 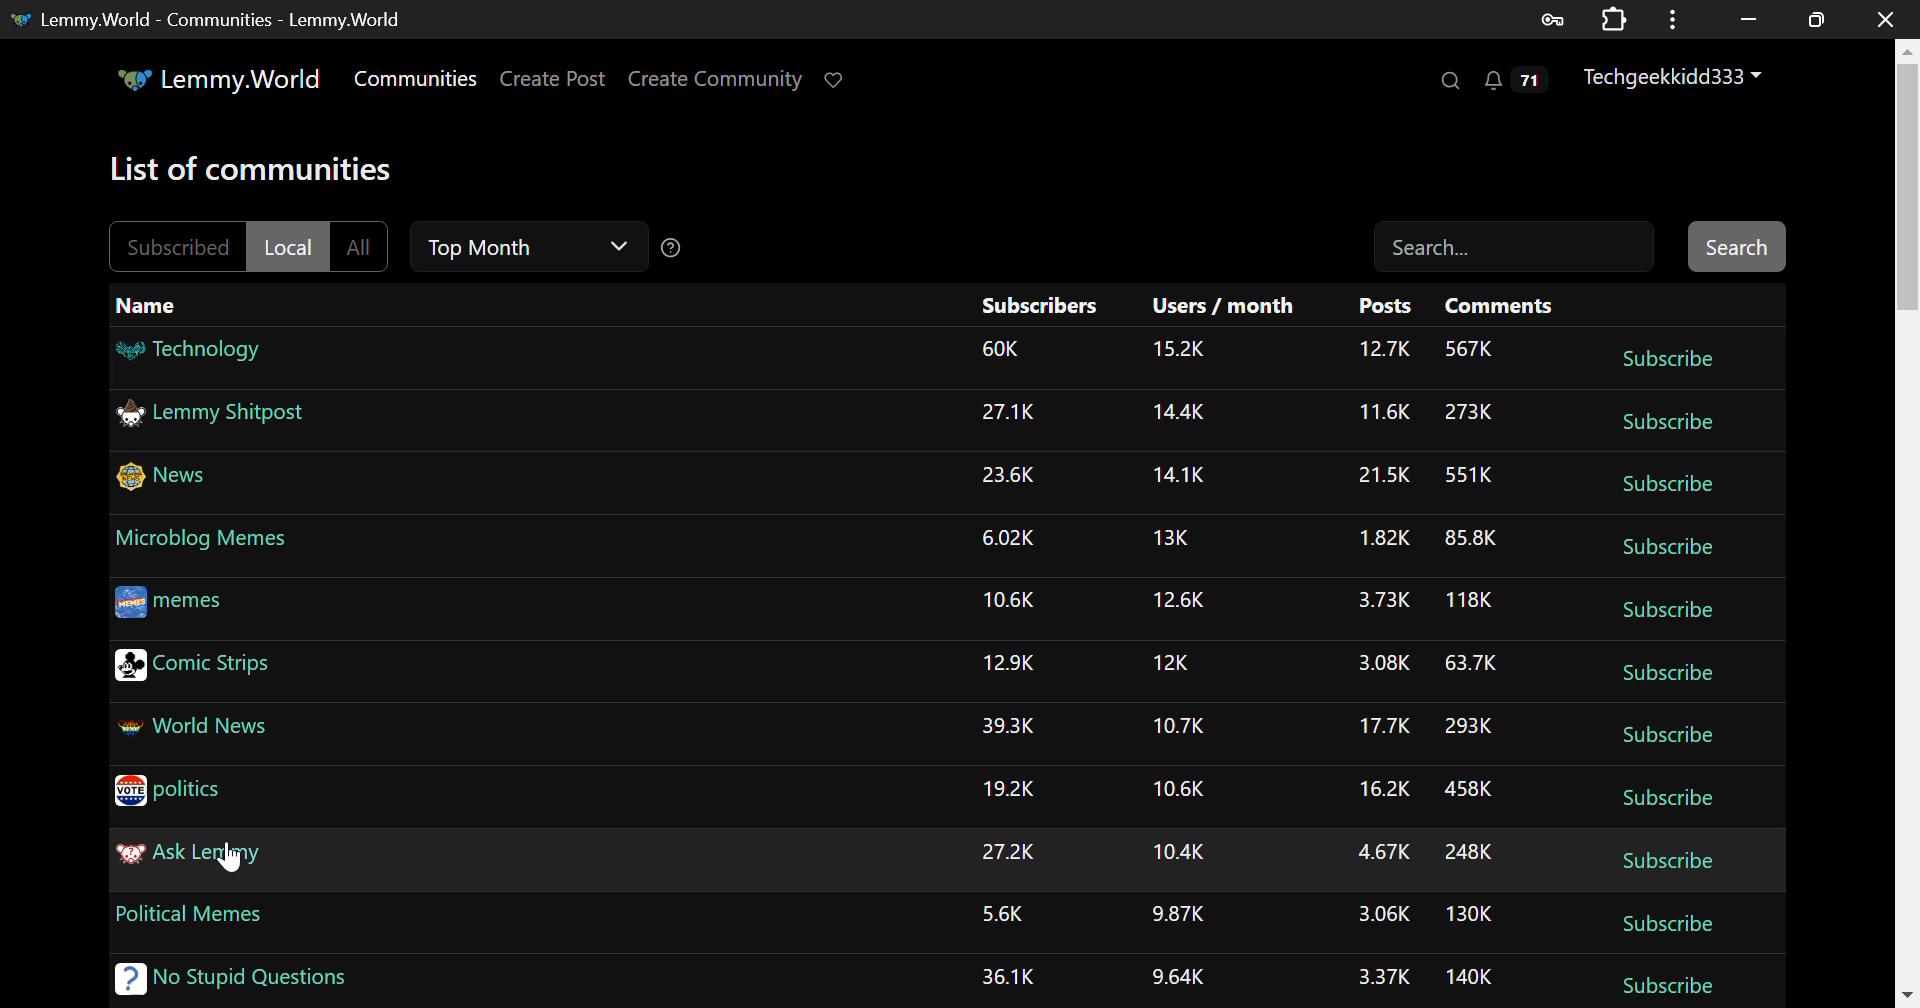 I want to click on Amount, so click(x=1470, y=728).